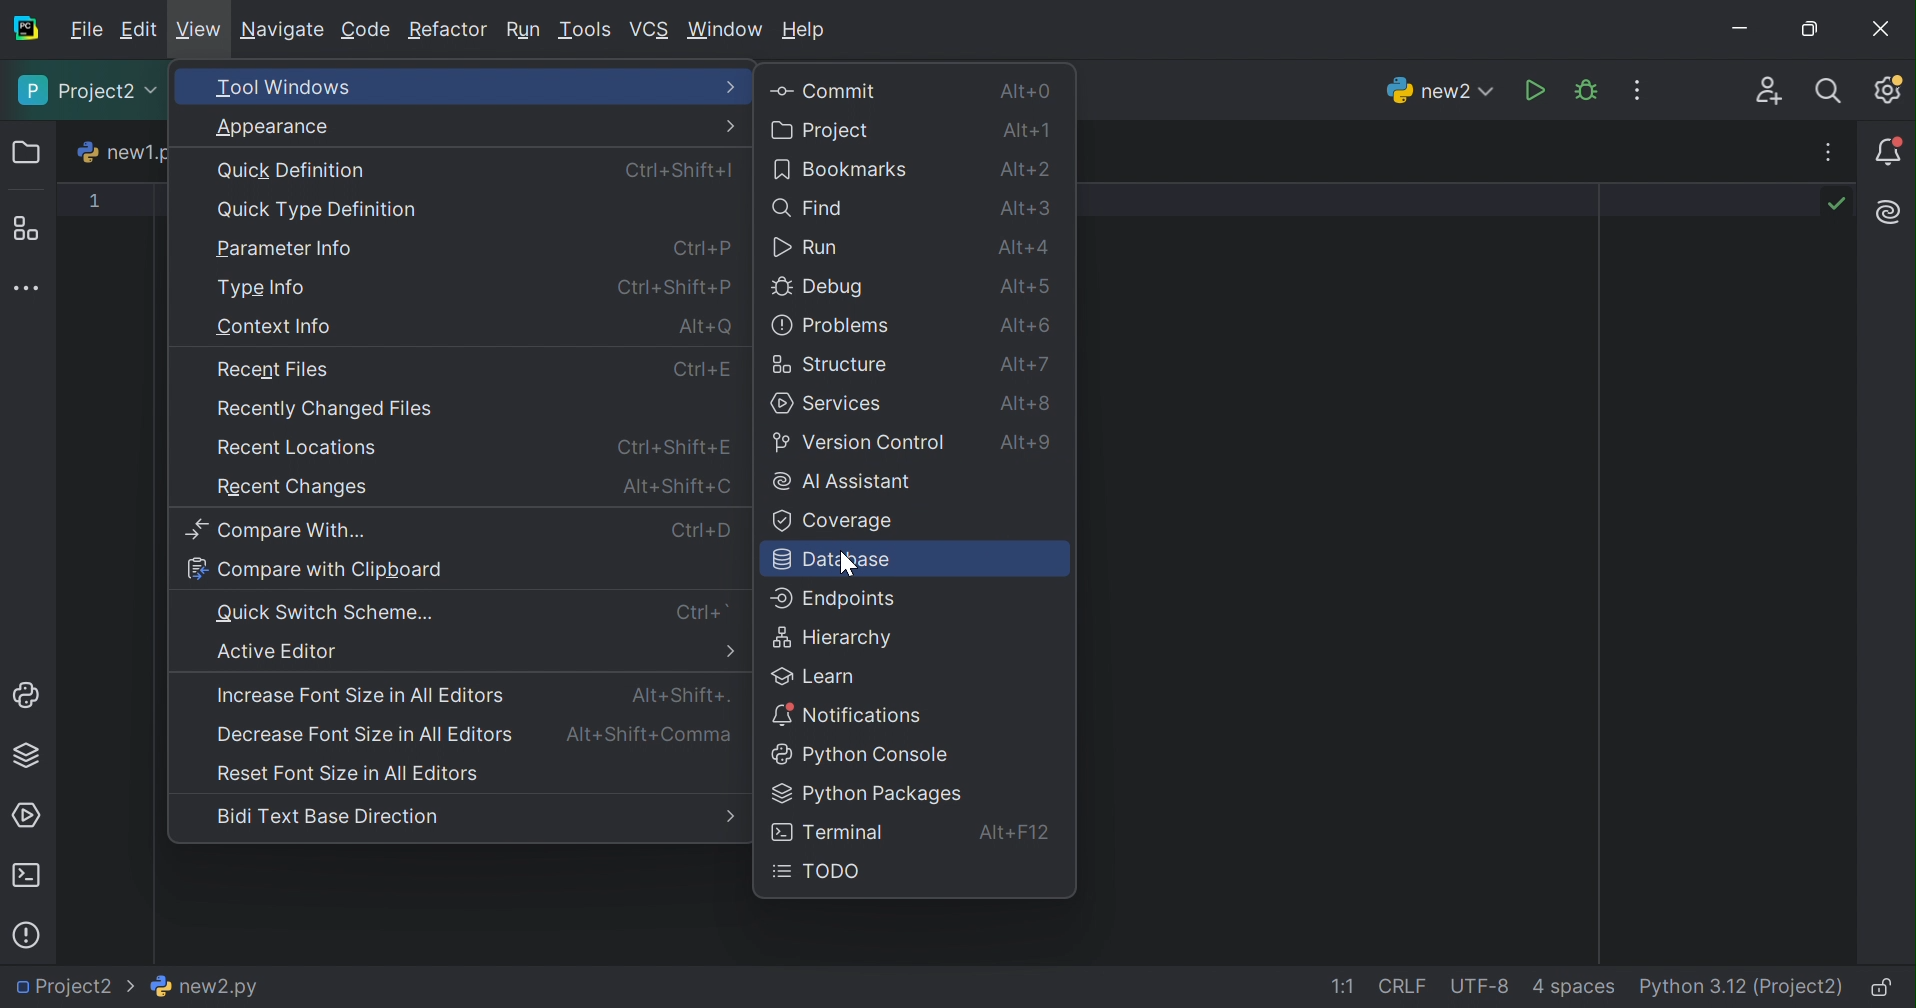 The width and height of the screenshot is (1916, 1008). What do you see at coordinates (819, 289) in the screenshot?
I see `Debug` at bounding box center [819, 289].